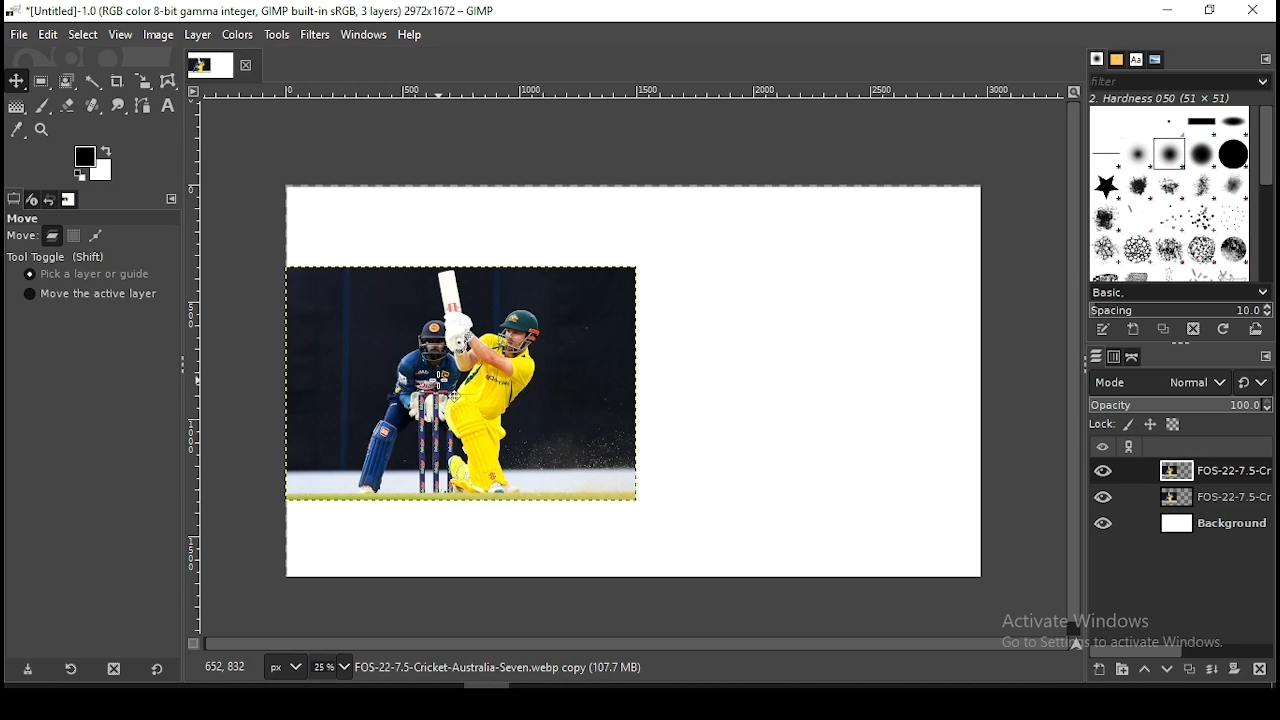 This screenshot has width=1280, height=720. I want to click on tool, so click(1131, 447).